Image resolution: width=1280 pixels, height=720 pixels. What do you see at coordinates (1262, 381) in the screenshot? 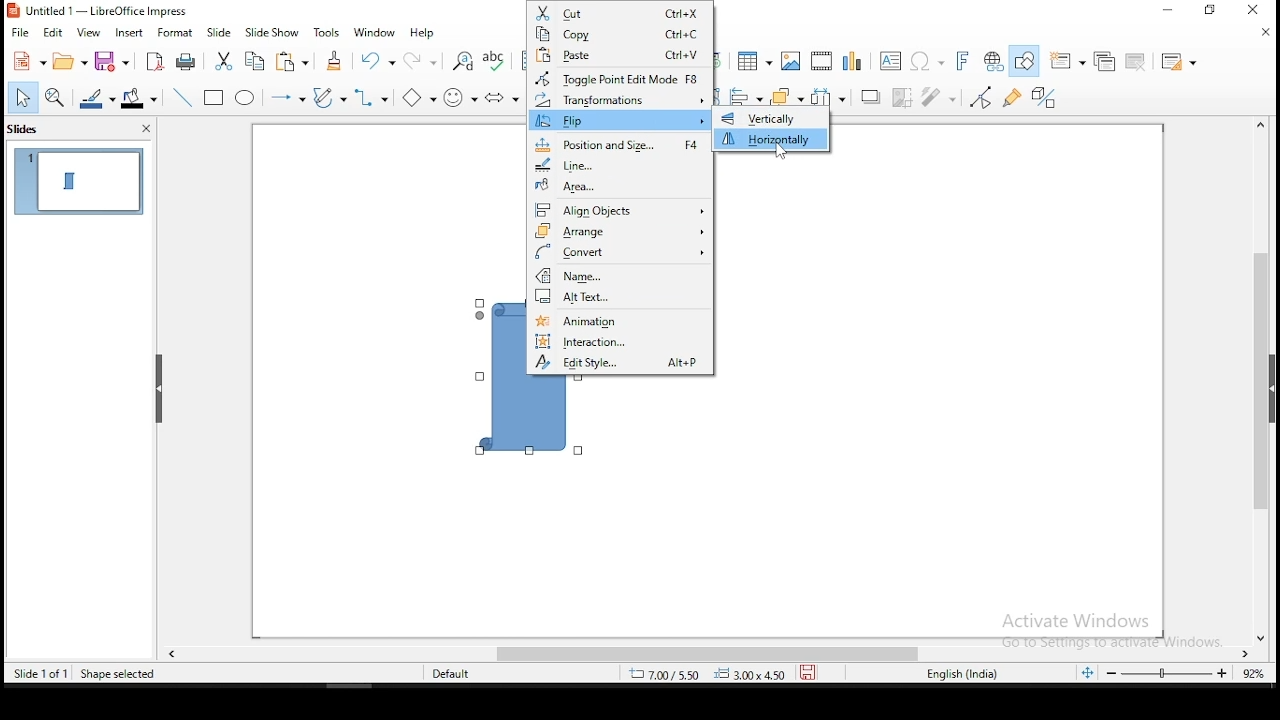
I see `scroll bar` at bounding box center [1262, 381].